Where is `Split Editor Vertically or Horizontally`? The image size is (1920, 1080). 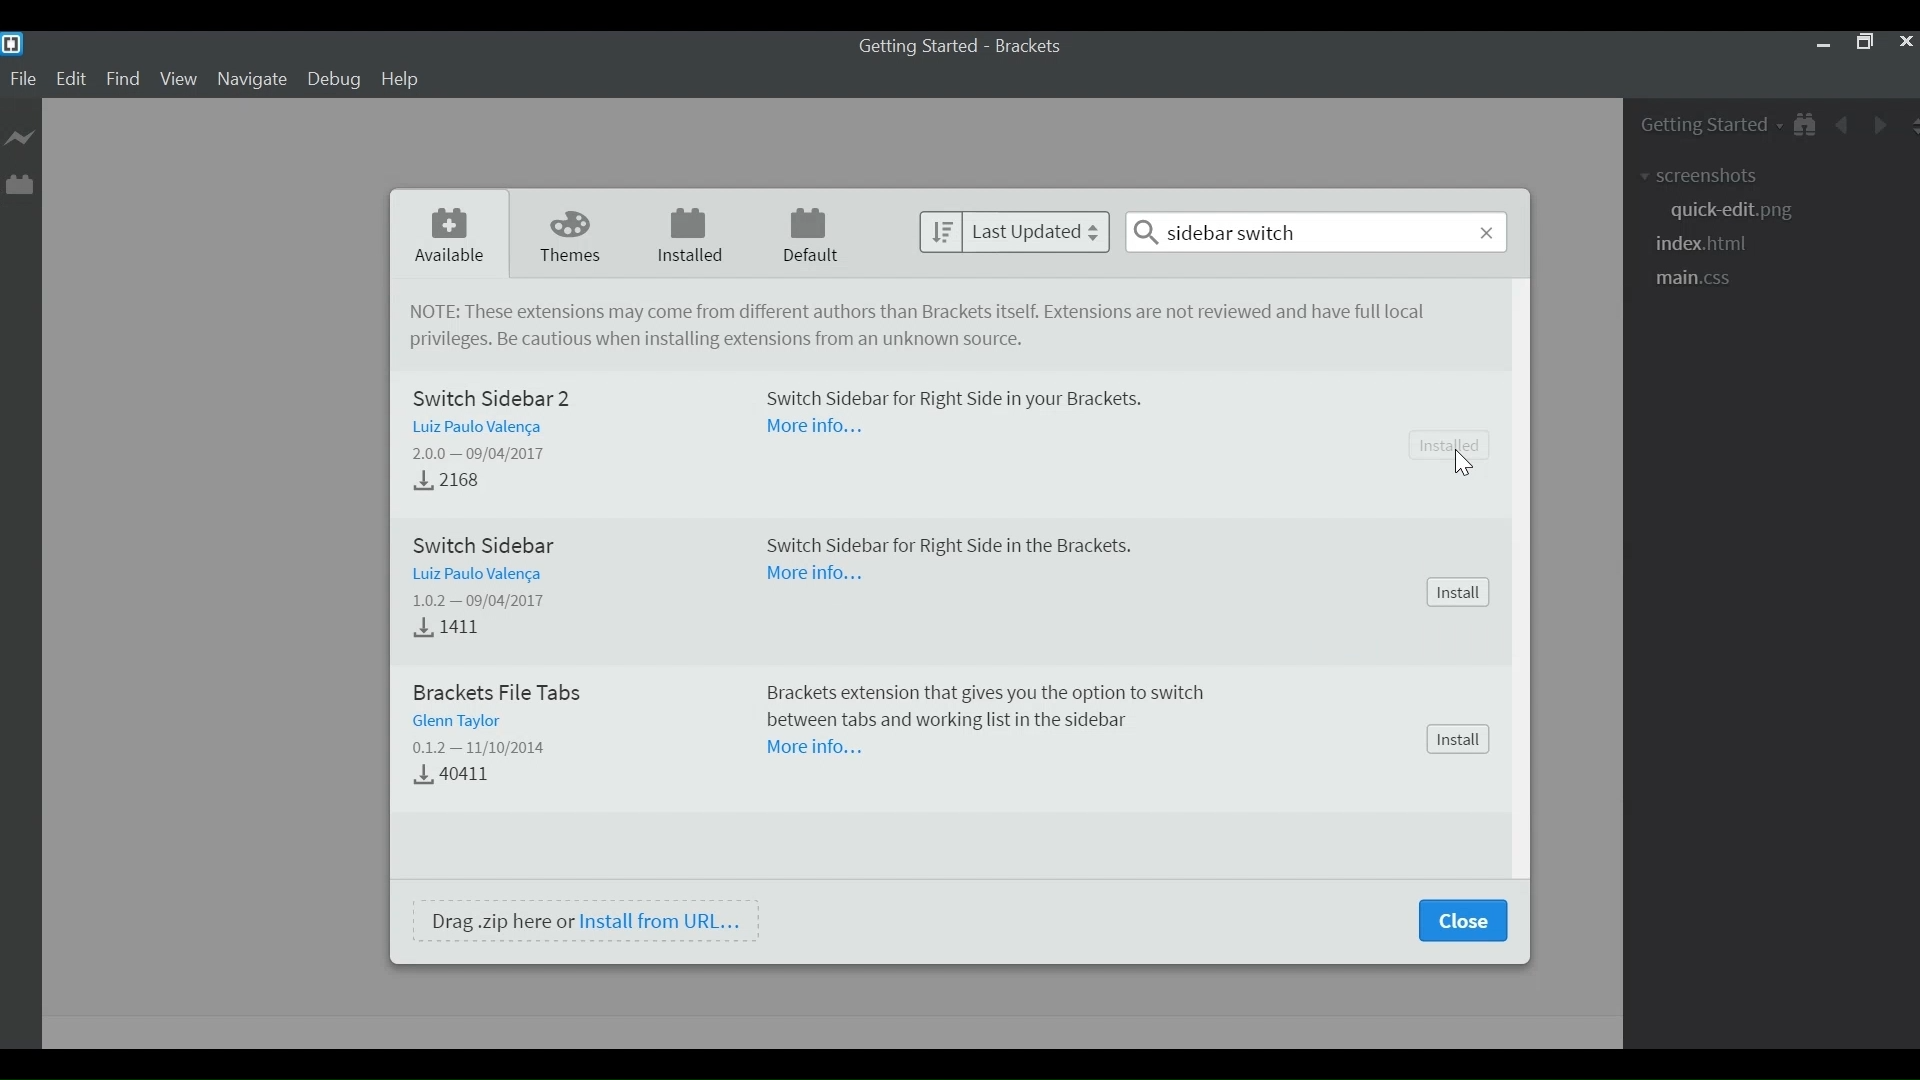
Split Editor Vertically or Horizontally is located at coordinates (1908, 124).